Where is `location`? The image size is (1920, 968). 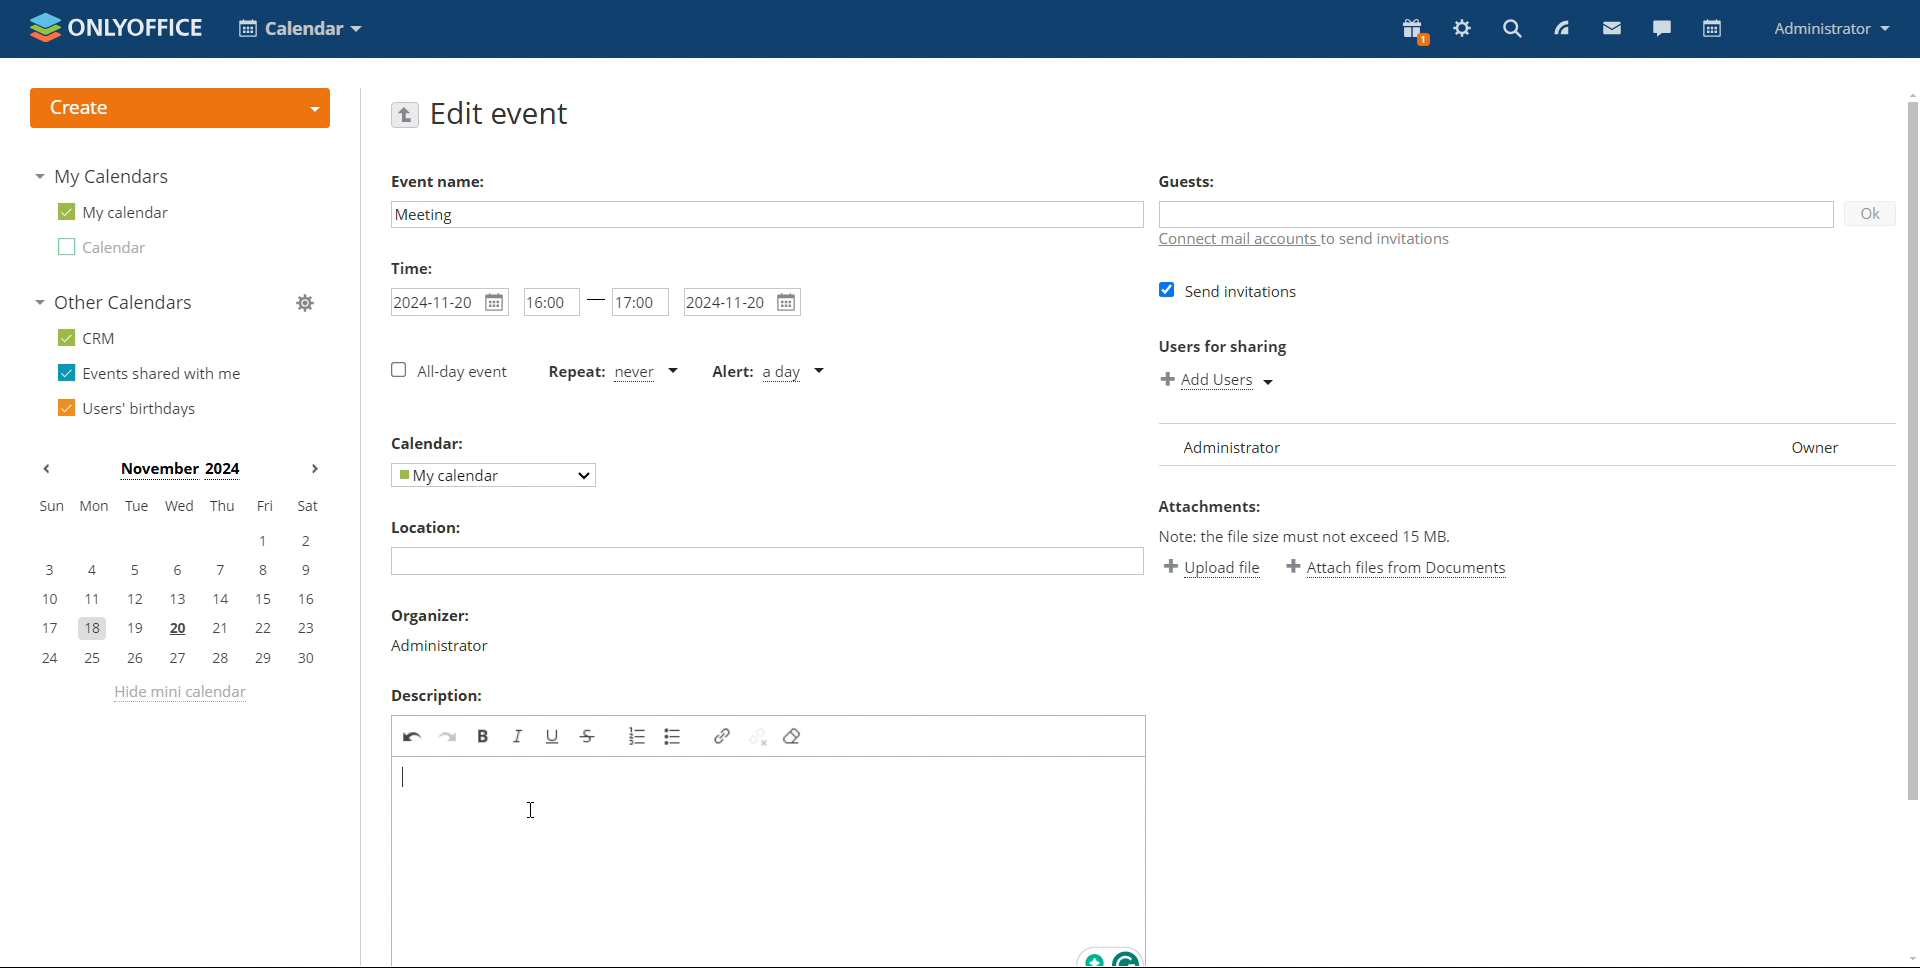 location is located at coordinates (426, 528).